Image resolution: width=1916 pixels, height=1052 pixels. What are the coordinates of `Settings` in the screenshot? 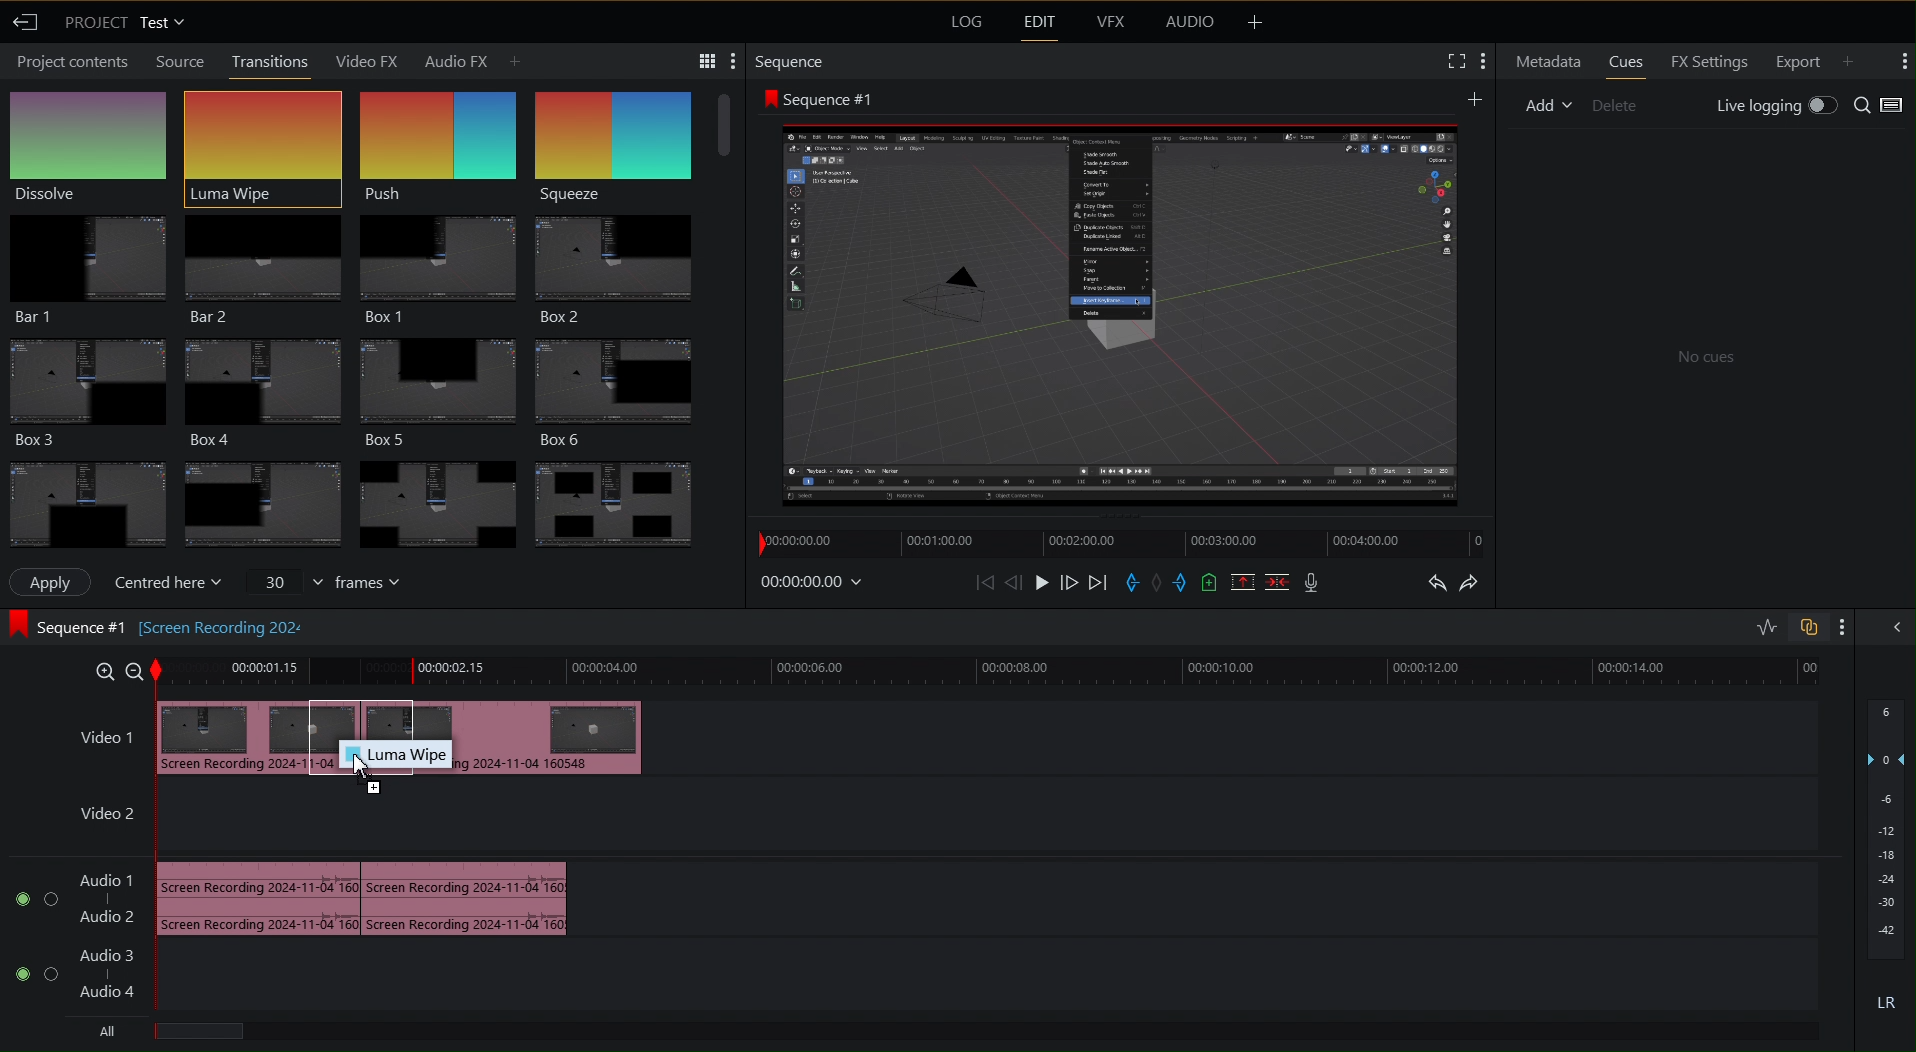 It's located at (700, 59).